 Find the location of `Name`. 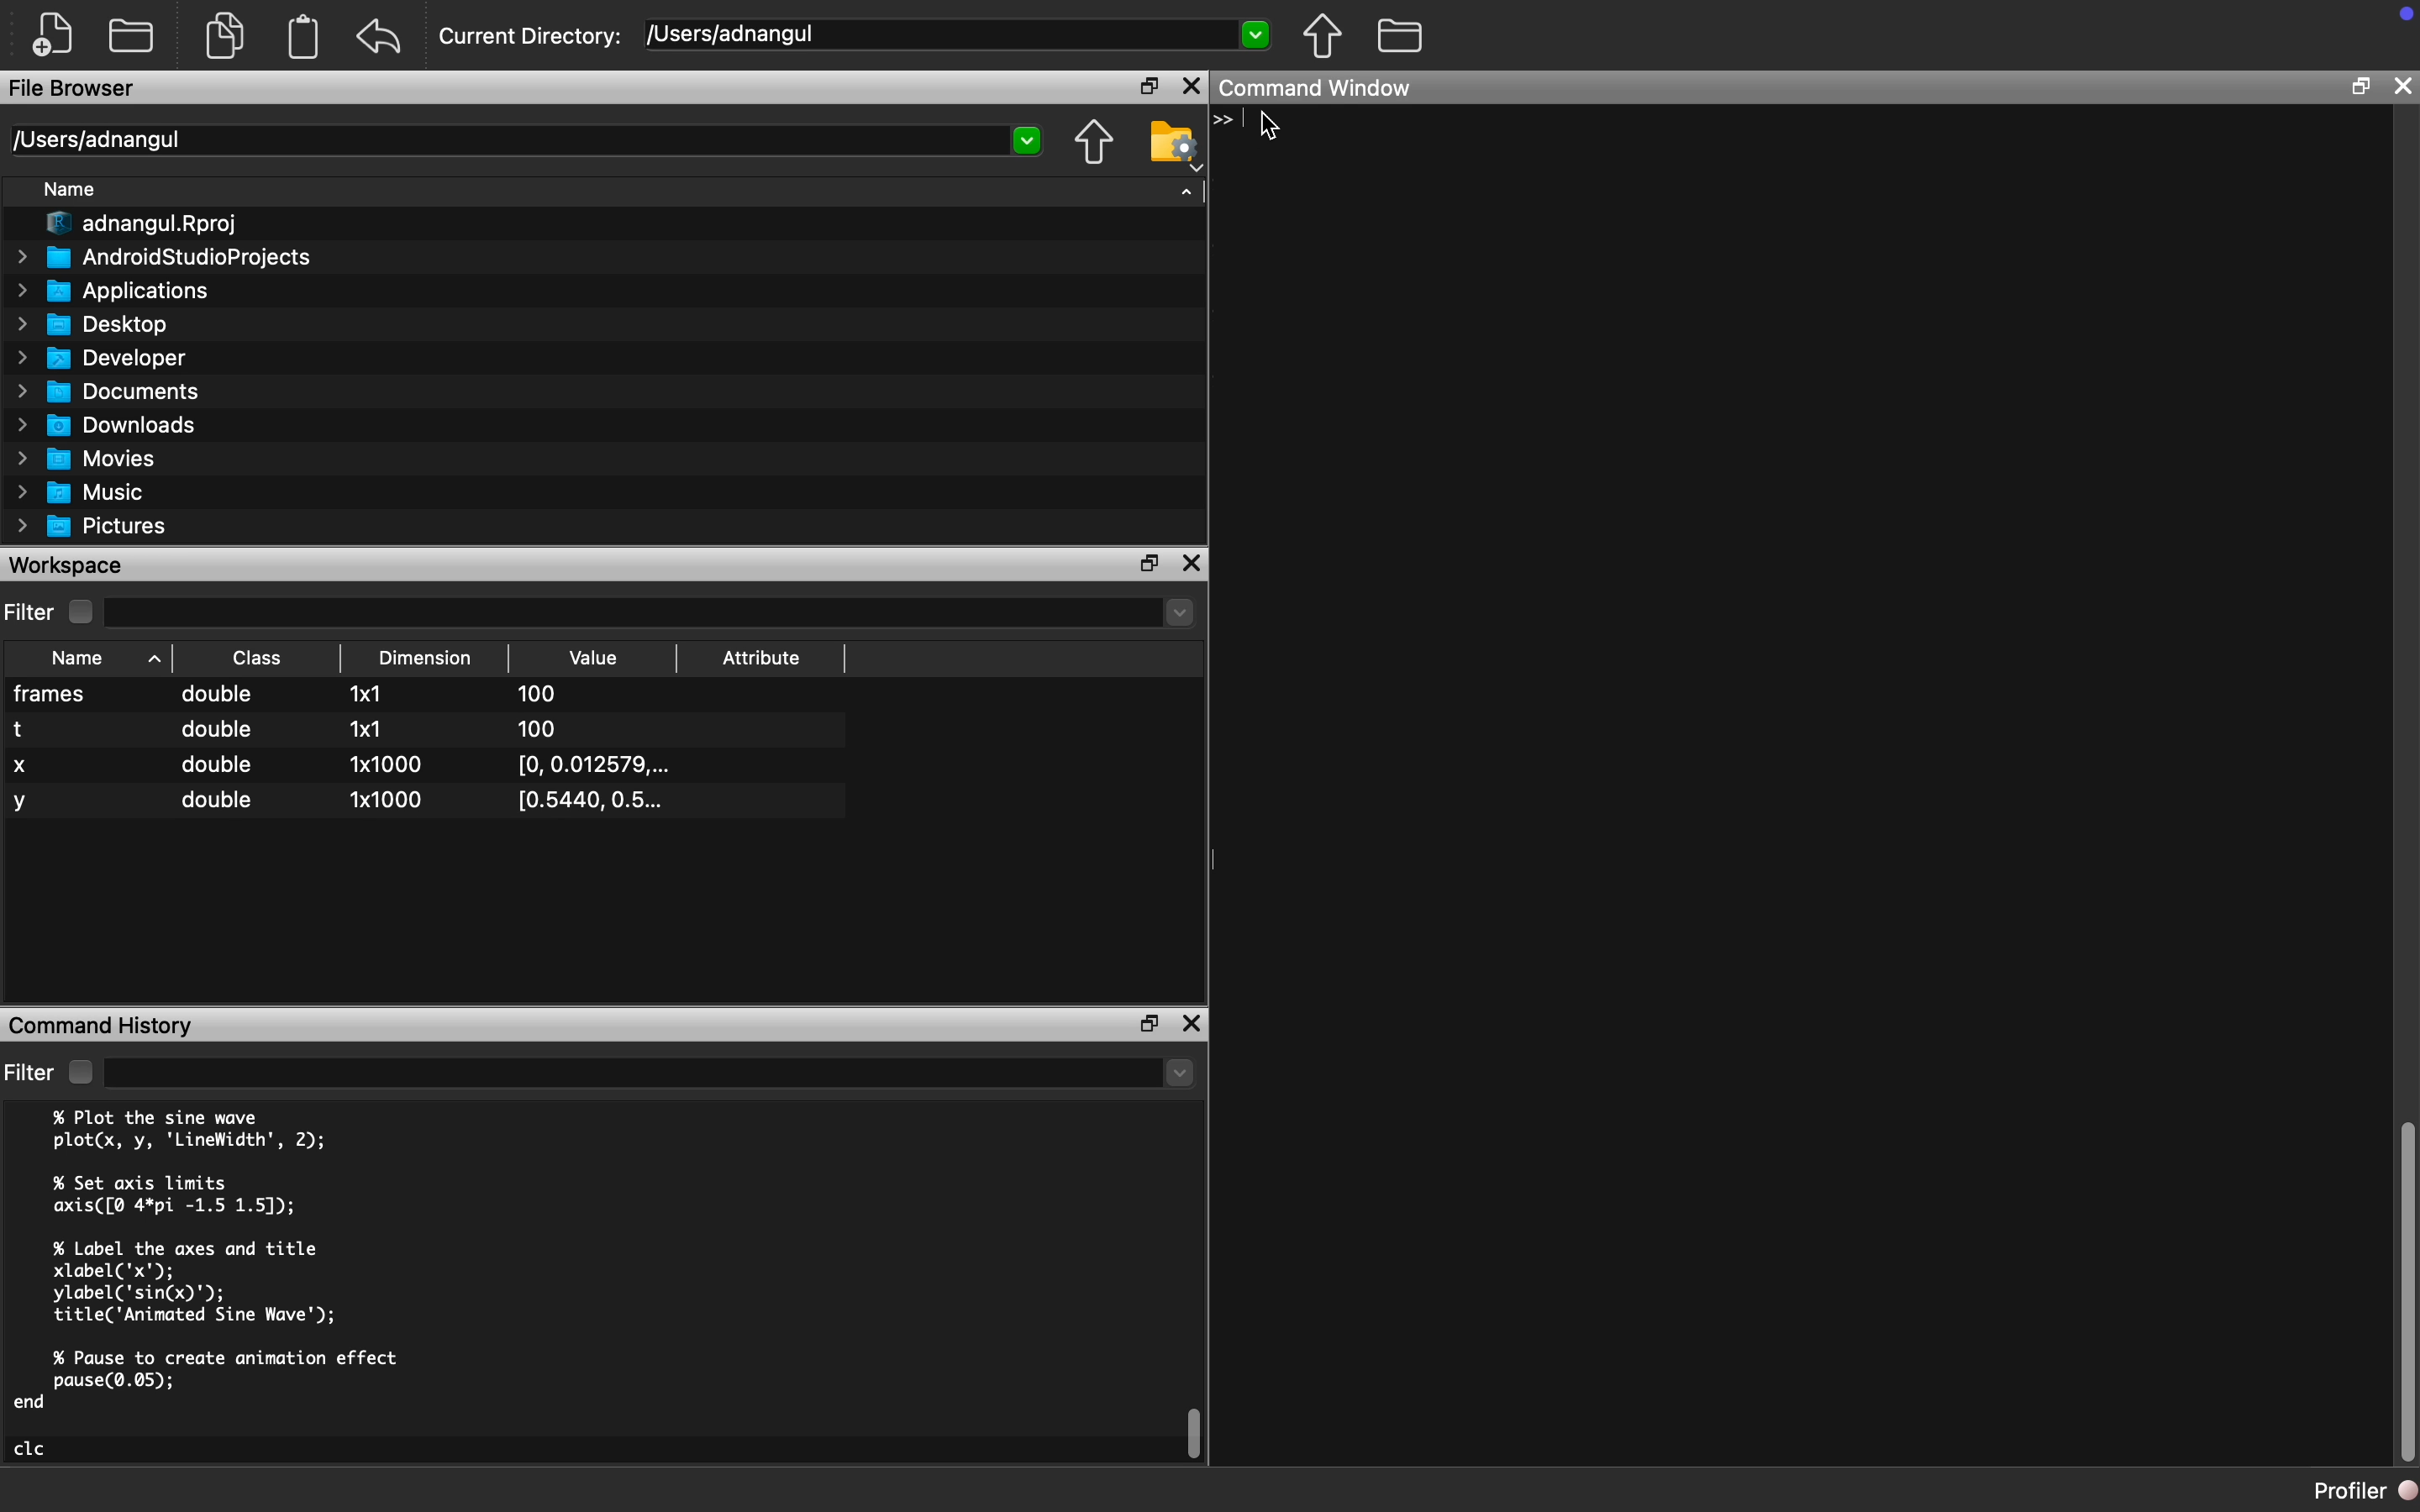

Name is located at coordinates (78, 658).